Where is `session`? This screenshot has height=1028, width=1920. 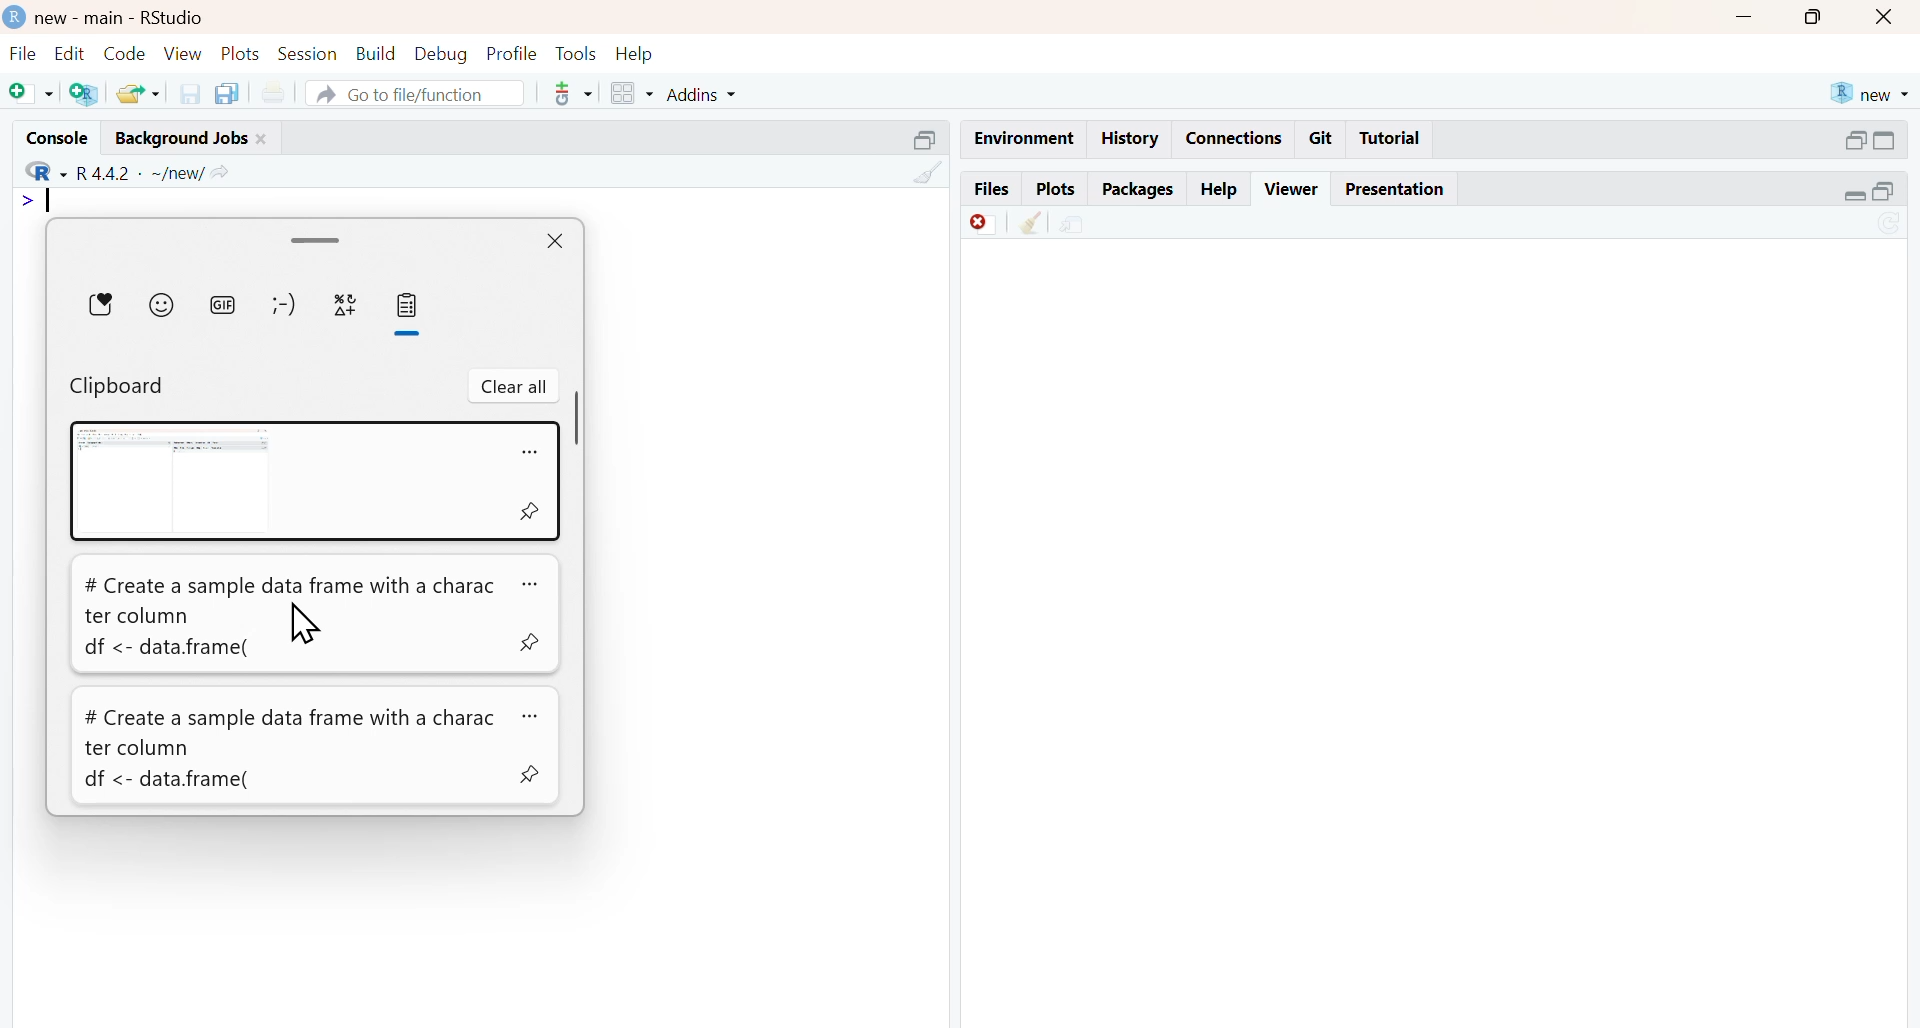
session is located at coordinates (306, 54).